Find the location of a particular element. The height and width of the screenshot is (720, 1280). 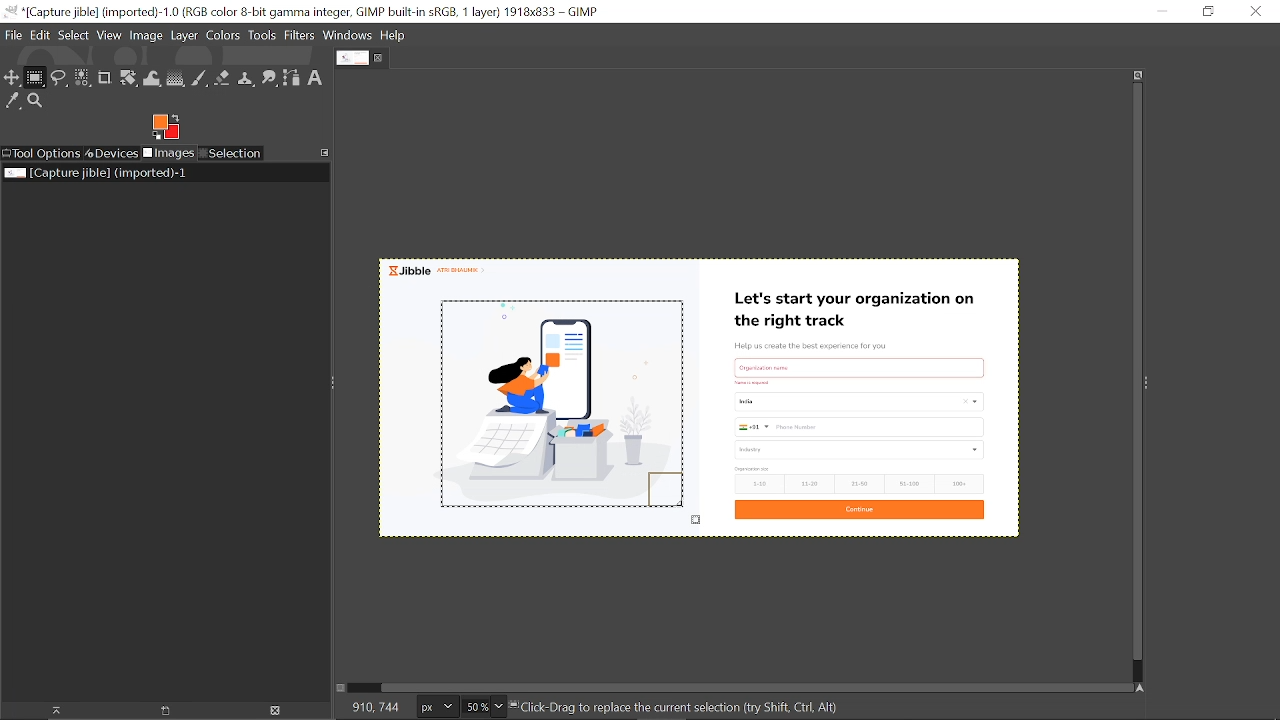

Rotate tool is located at coordinates (128, 79).